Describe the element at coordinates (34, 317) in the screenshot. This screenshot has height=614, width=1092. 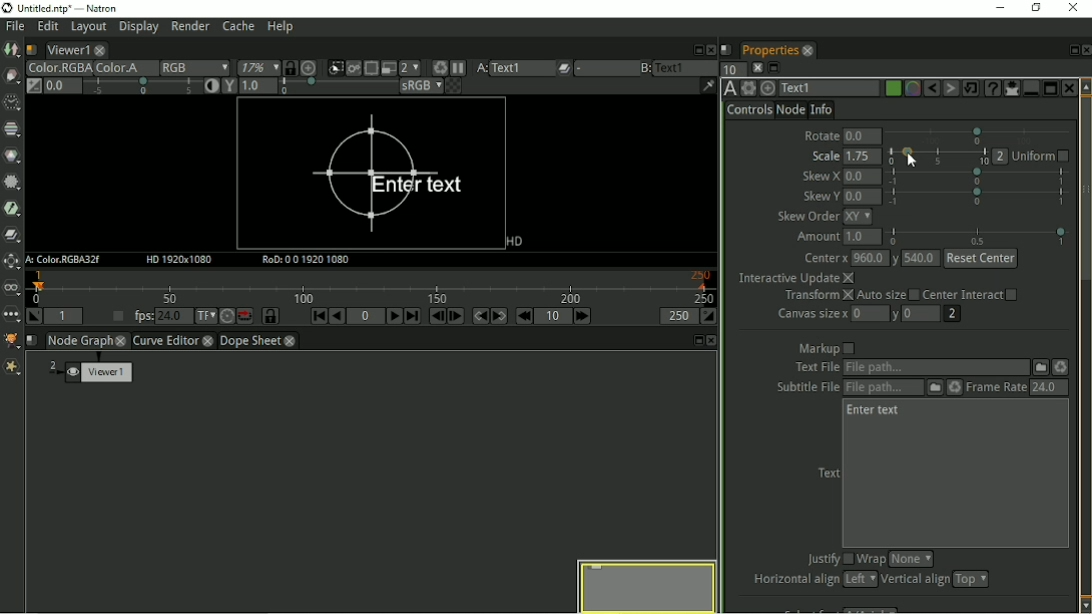
I see `Set playback in point` at that location.